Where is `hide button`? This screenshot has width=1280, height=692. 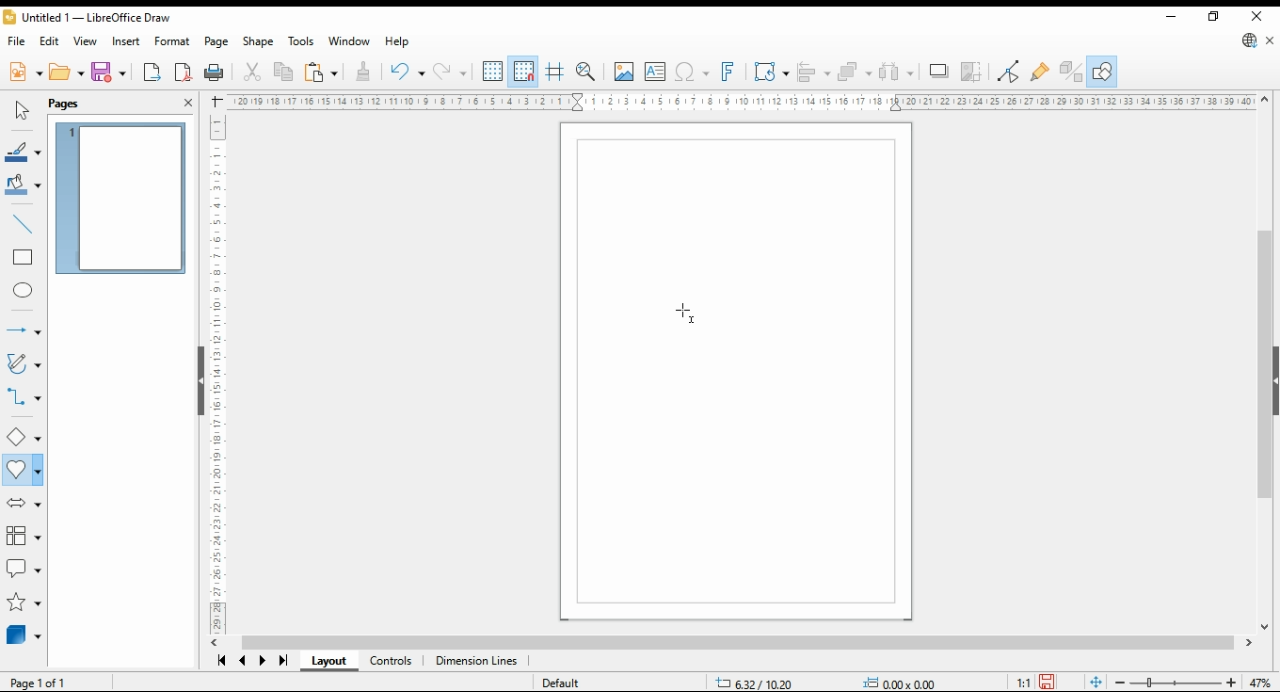 hide button is located at coordinates (199, 380).